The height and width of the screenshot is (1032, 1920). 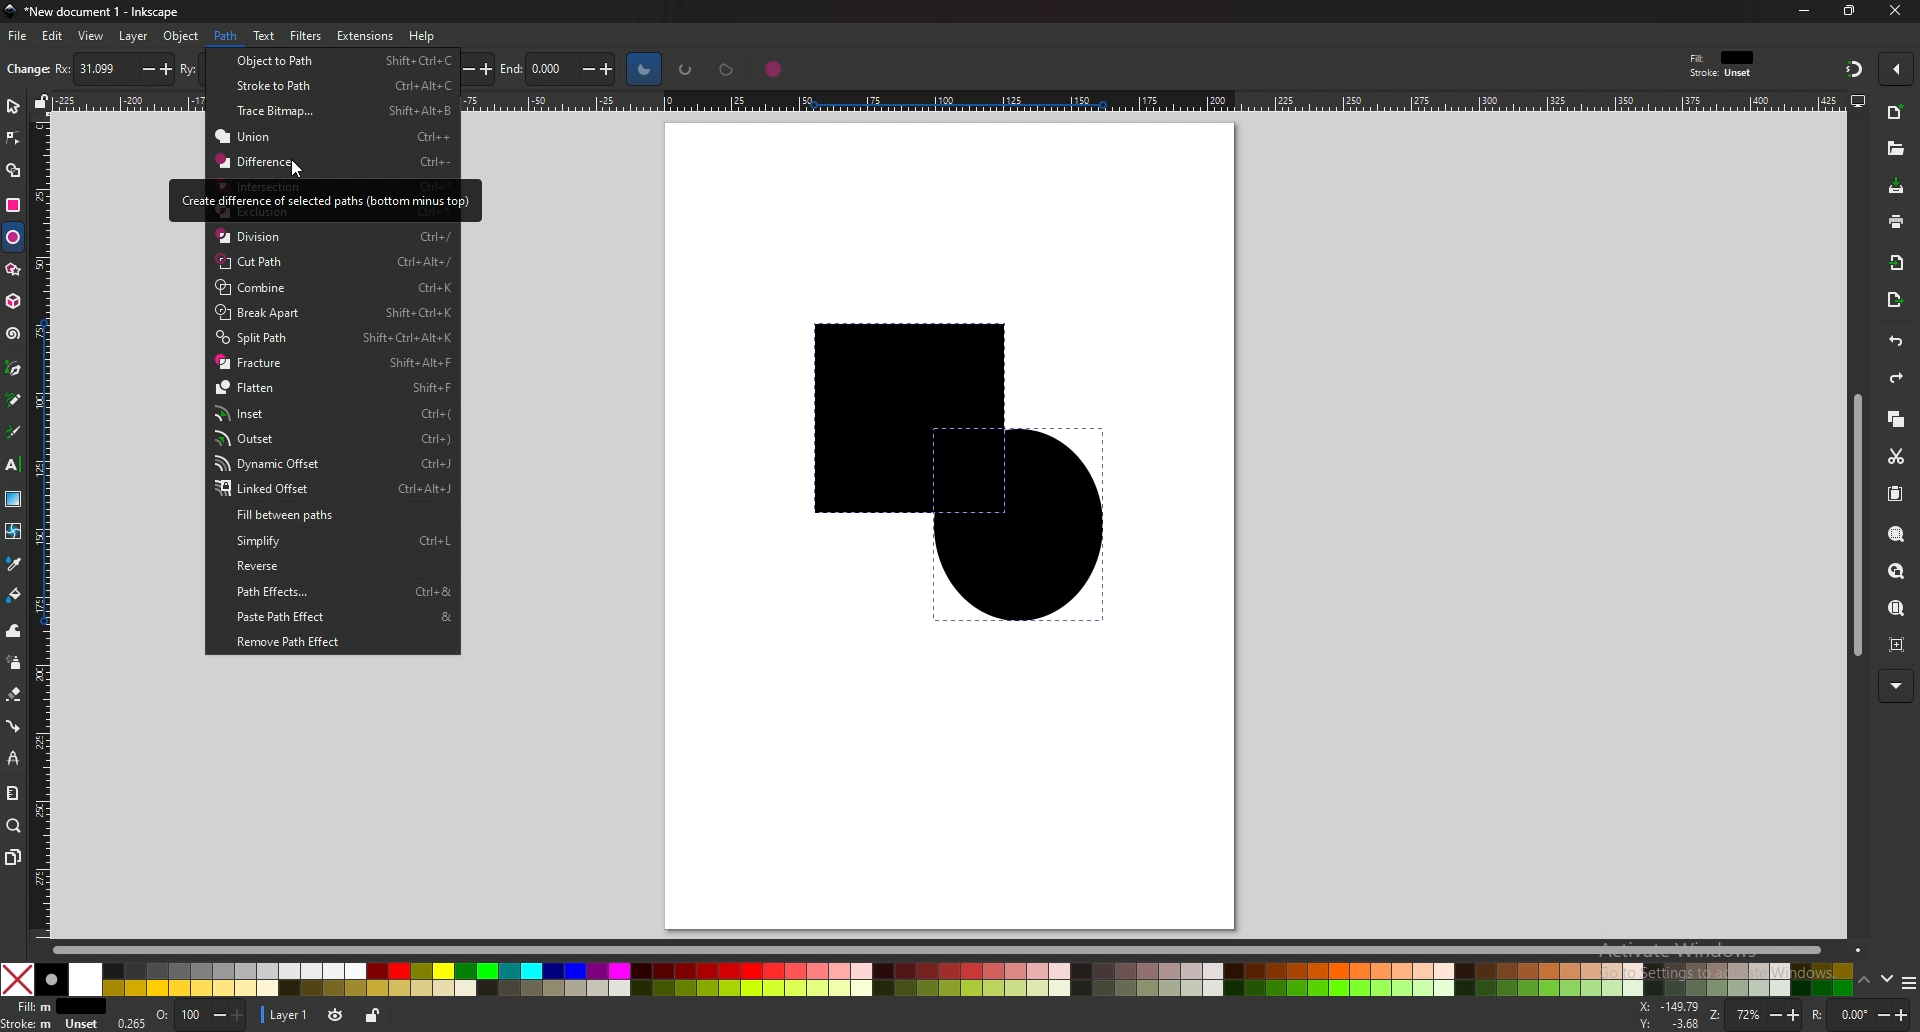 I want to click on open, so click(x=1894, y=148).